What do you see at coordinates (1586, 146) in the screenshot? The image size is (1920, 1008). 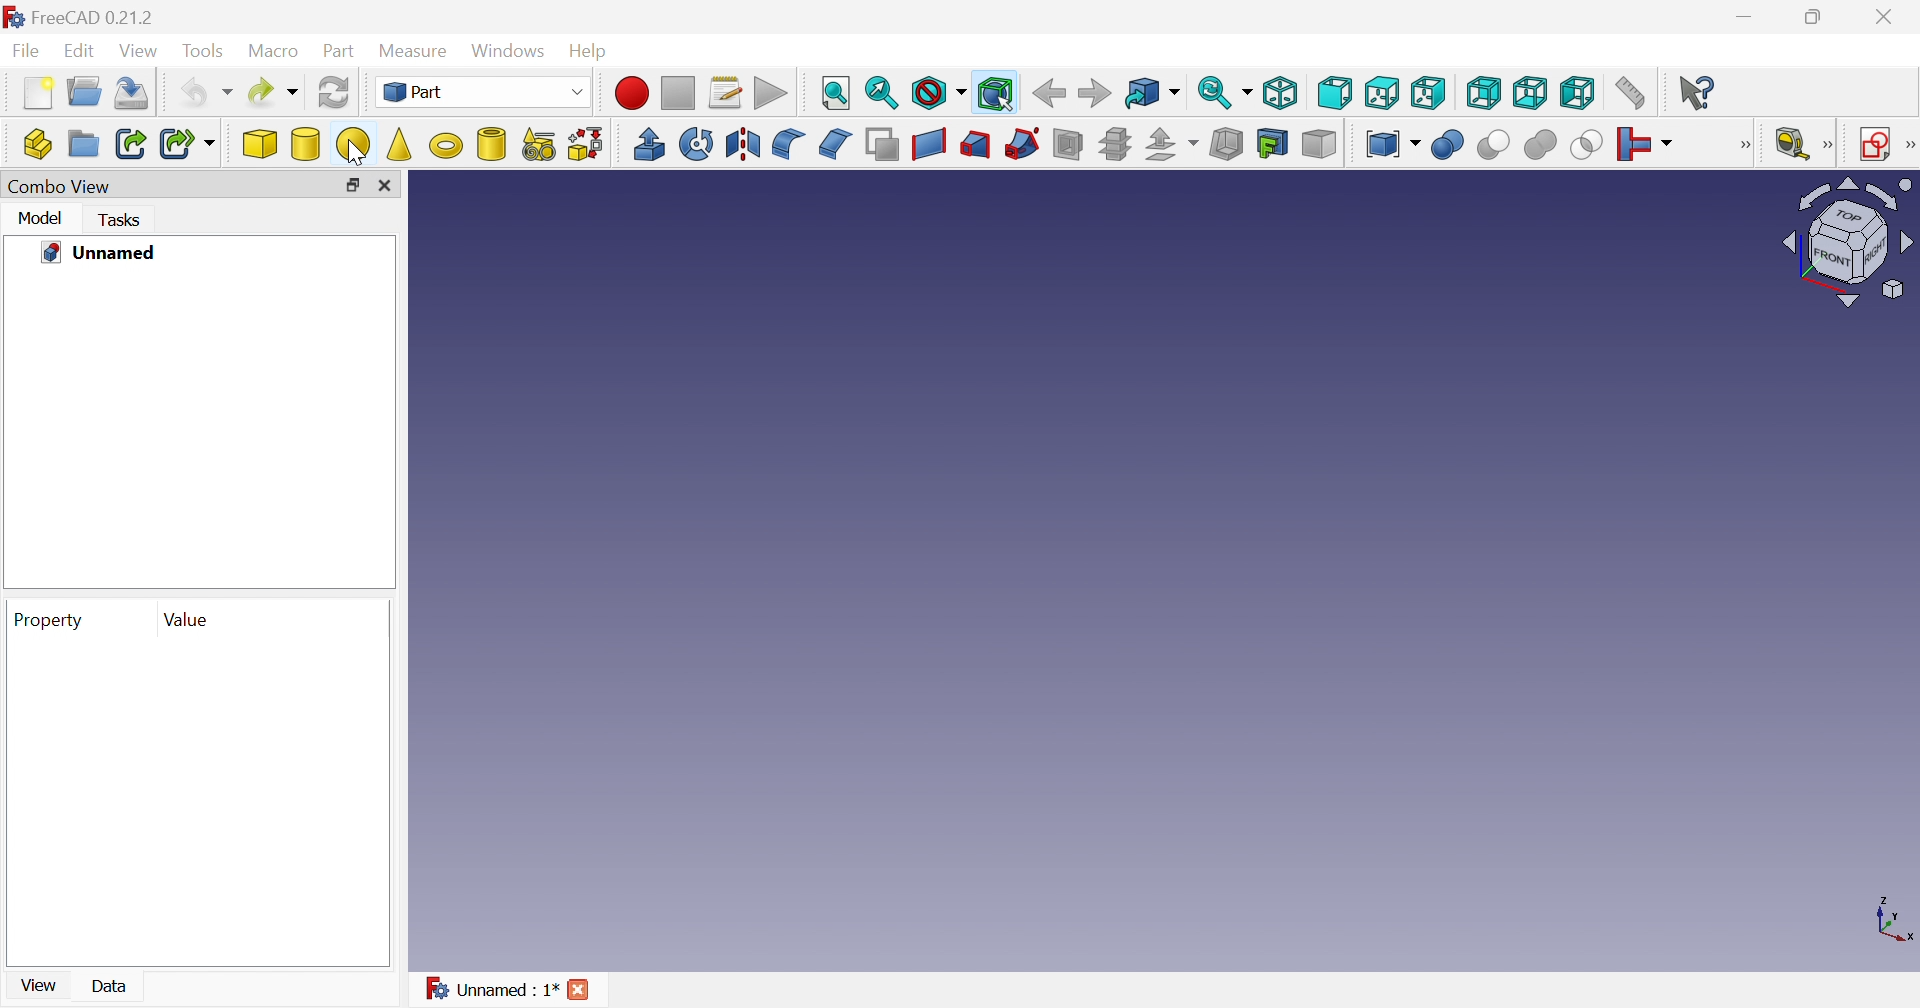 I see `Intersection` at bounding box center [1586, 146].